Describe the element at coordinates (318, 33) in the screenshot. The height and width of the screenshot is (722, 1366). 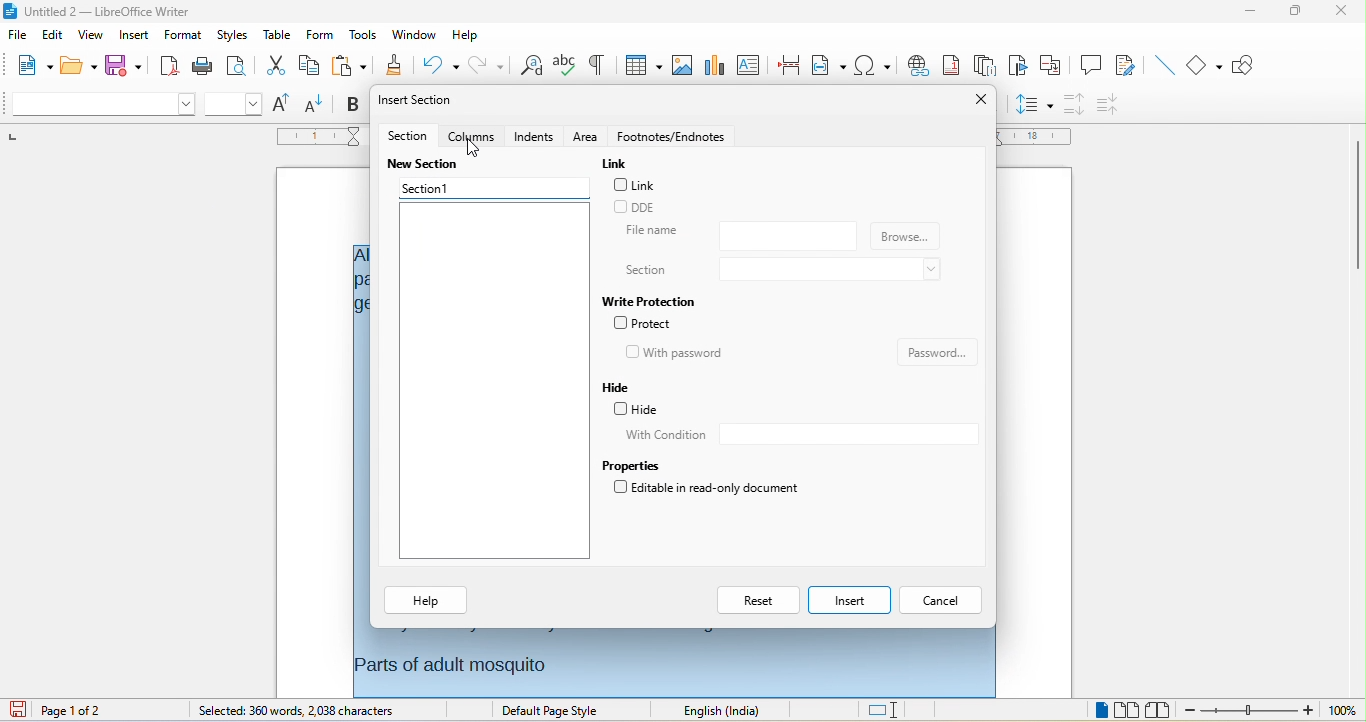
I see `form` at that location.